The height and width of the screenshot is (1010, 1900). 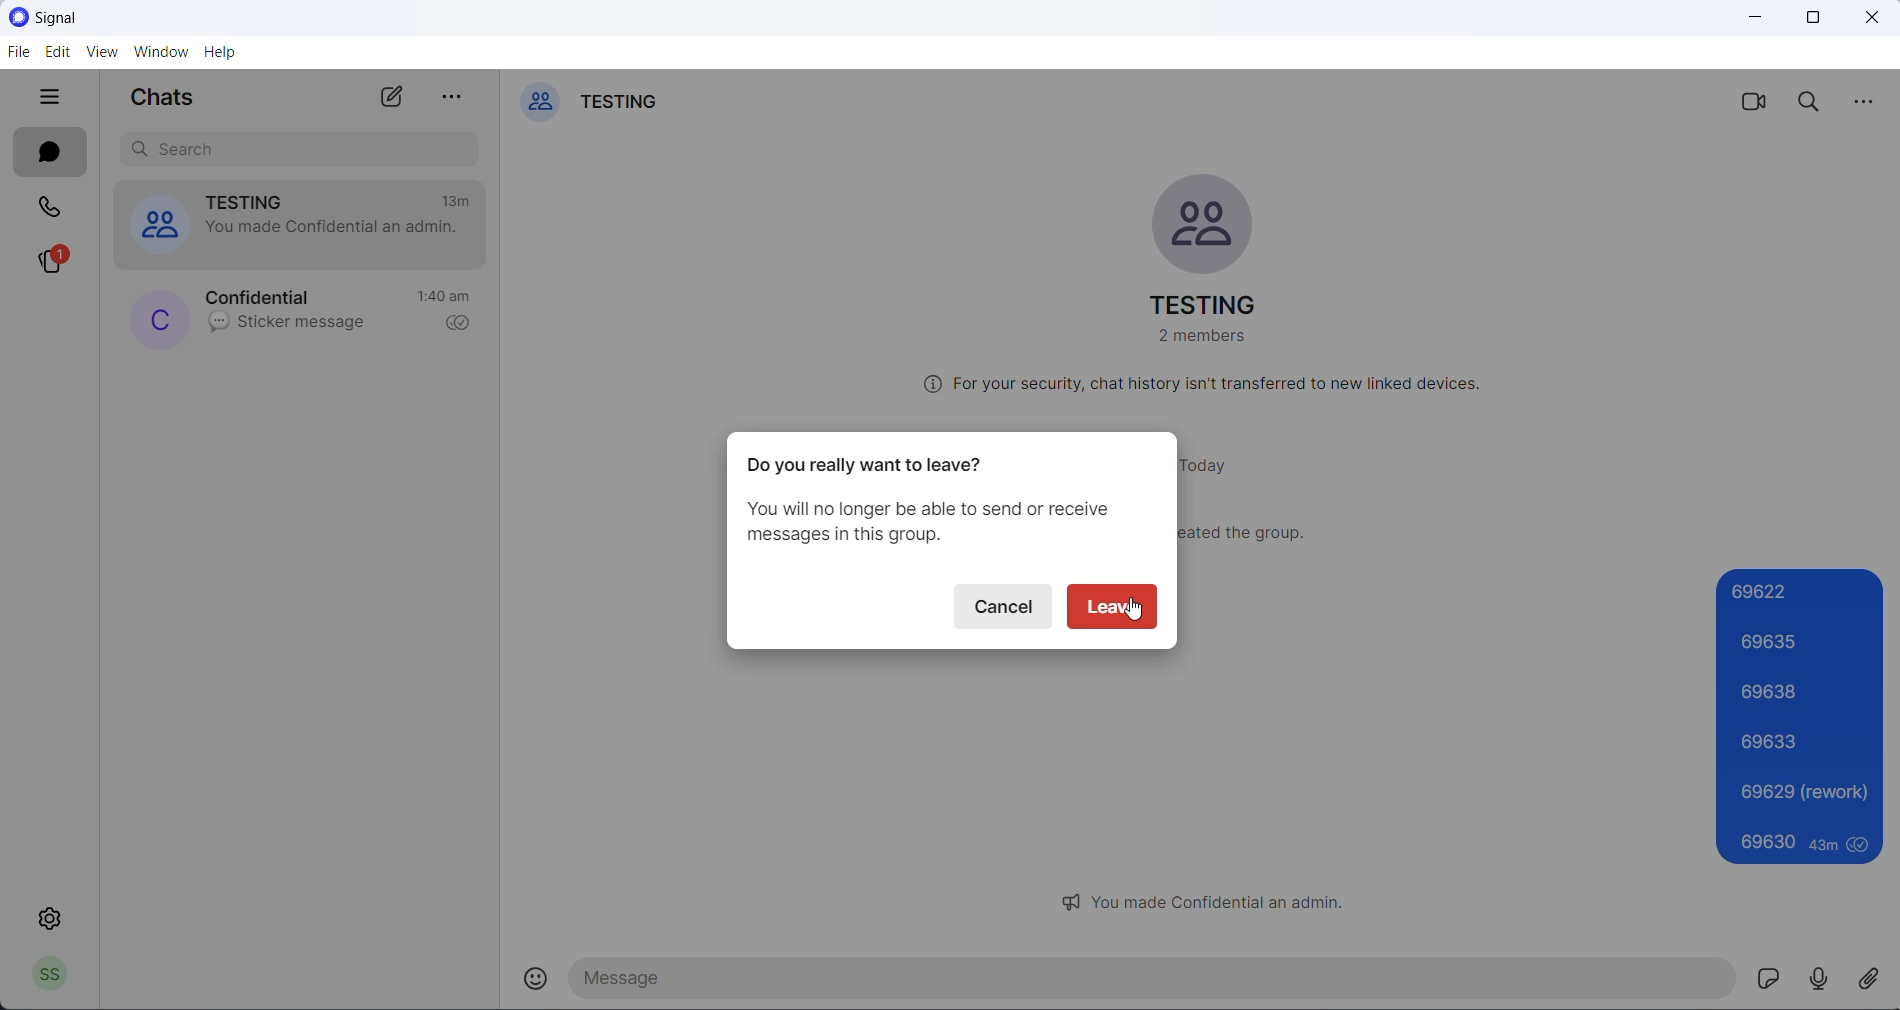 What do you see at coordinates (1750, 105) in the screenshot?
I see `video call` at bounding box center [1750, 105].